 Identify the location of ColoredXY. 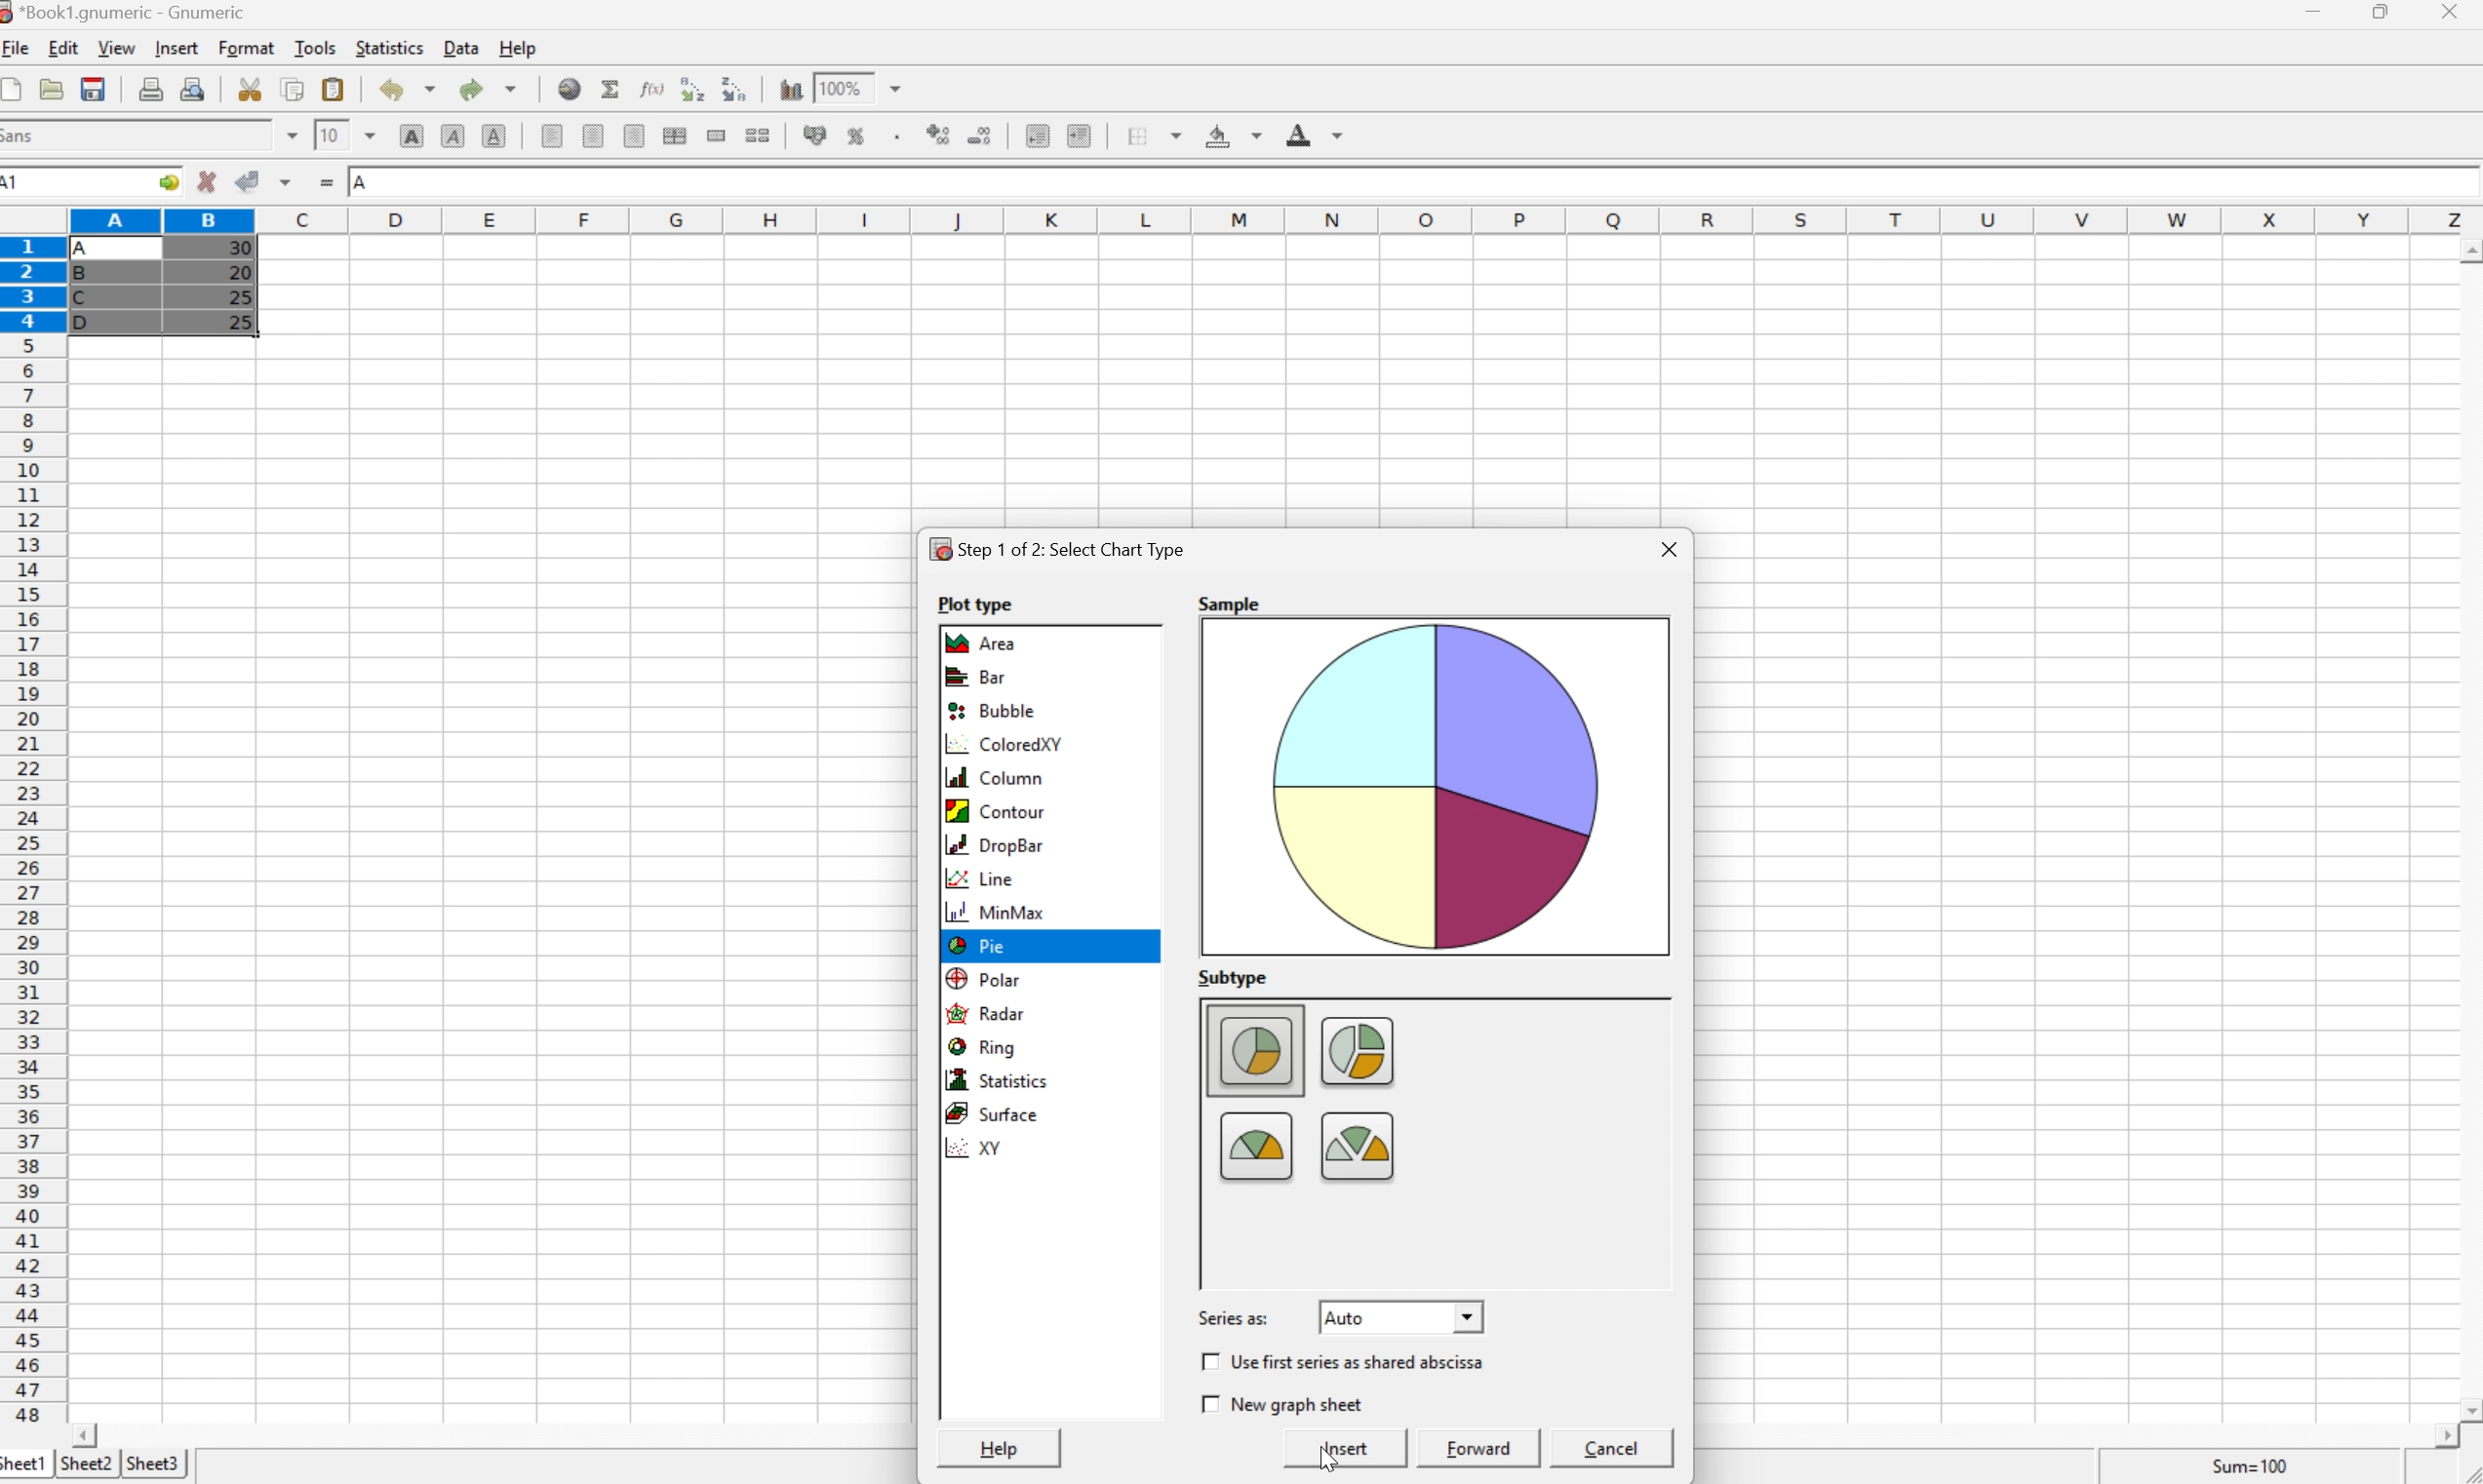
(1003, 746).